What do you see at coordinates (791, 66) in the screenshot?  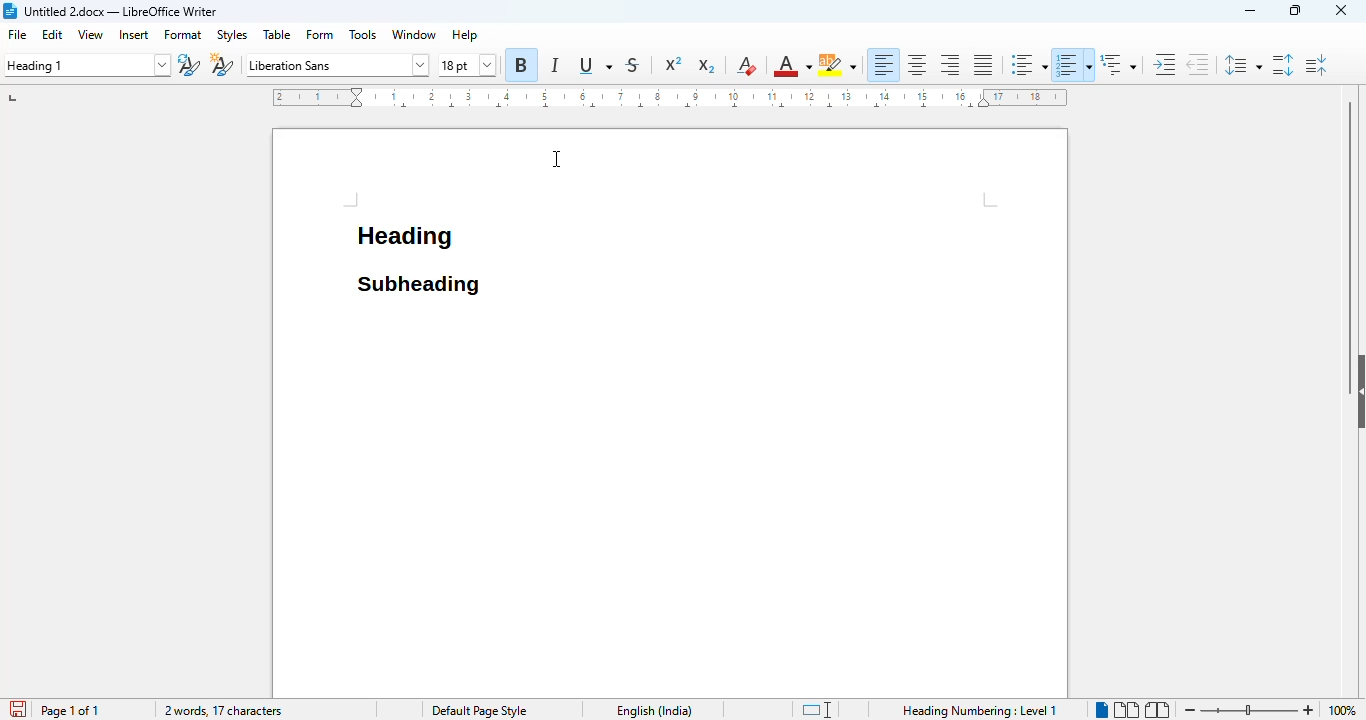 I see `font color` at bounding box center [791, 66].